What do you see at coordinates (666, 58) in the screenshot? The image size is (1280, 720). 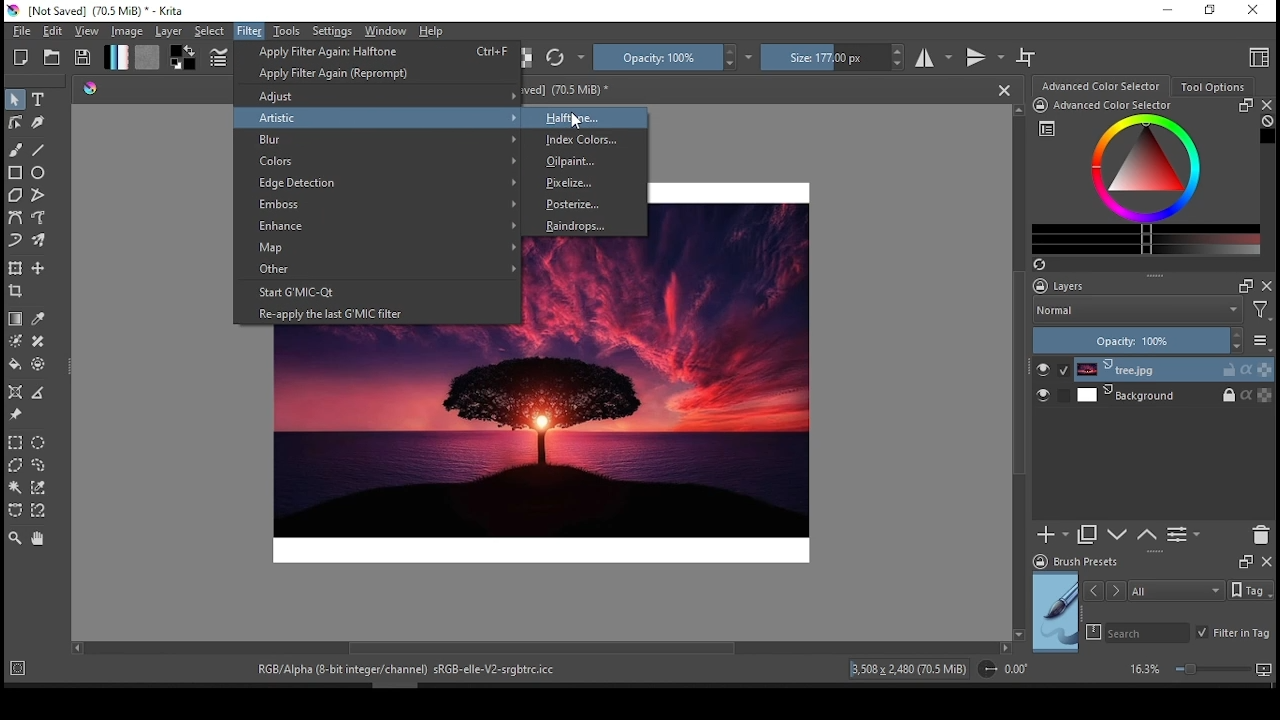 I see `opacity` at bounding box center [666, 58].